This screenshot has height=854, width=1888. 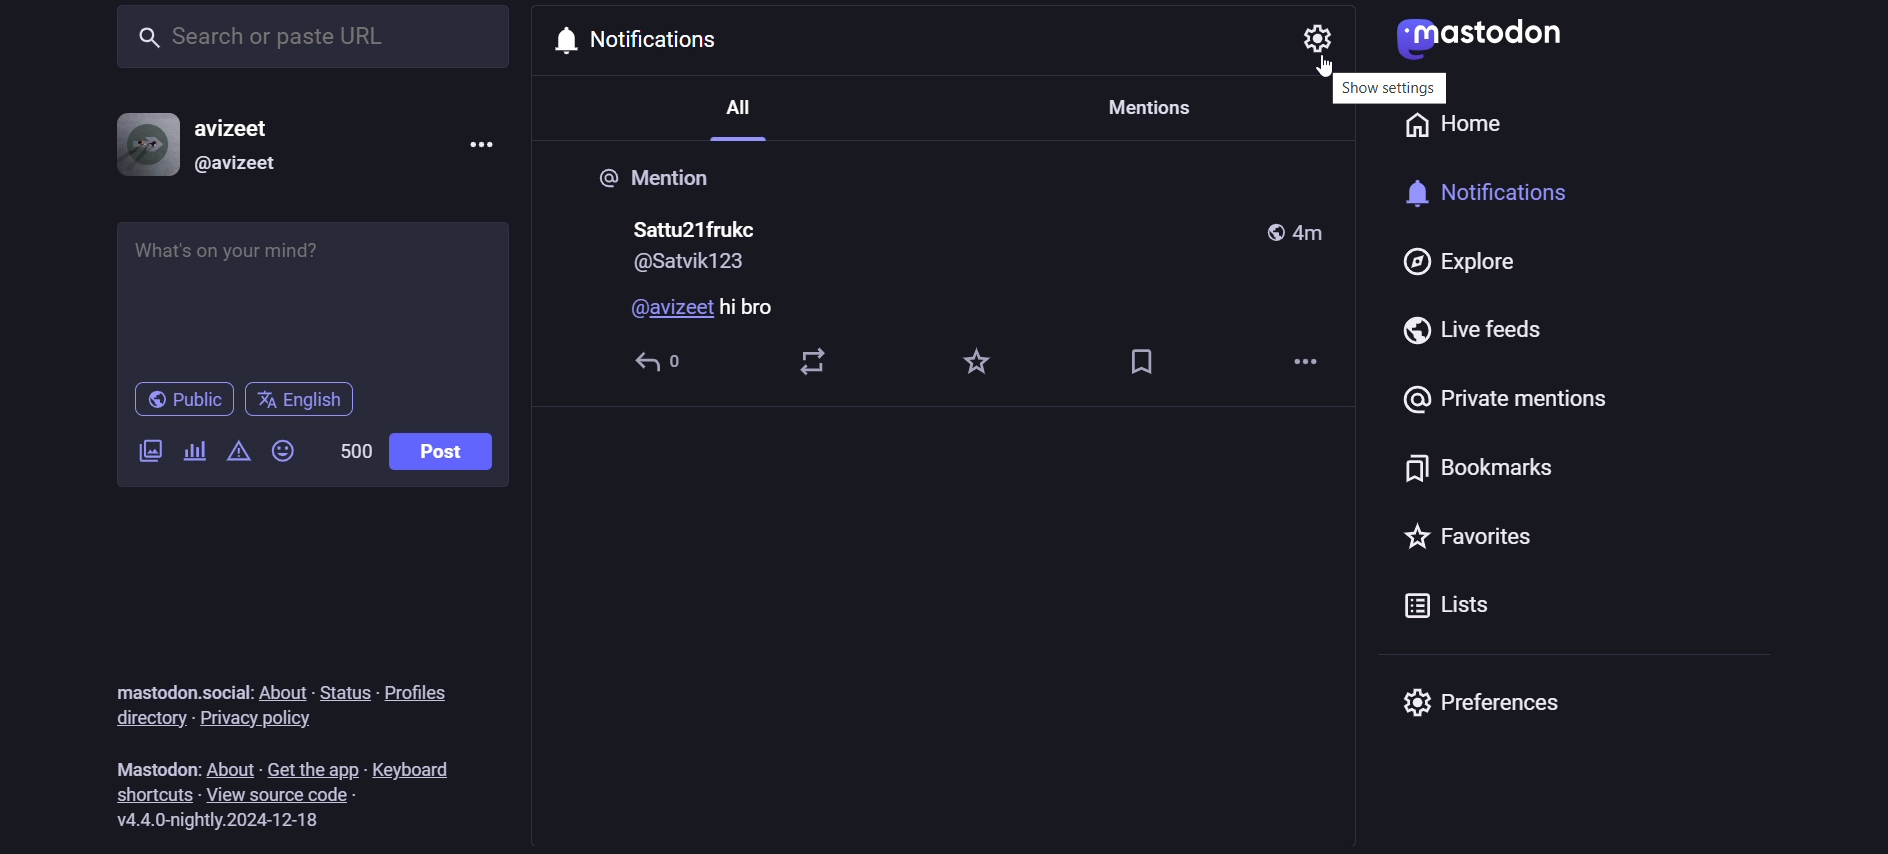 I want to click on settings, so click(x=1311, y=35).